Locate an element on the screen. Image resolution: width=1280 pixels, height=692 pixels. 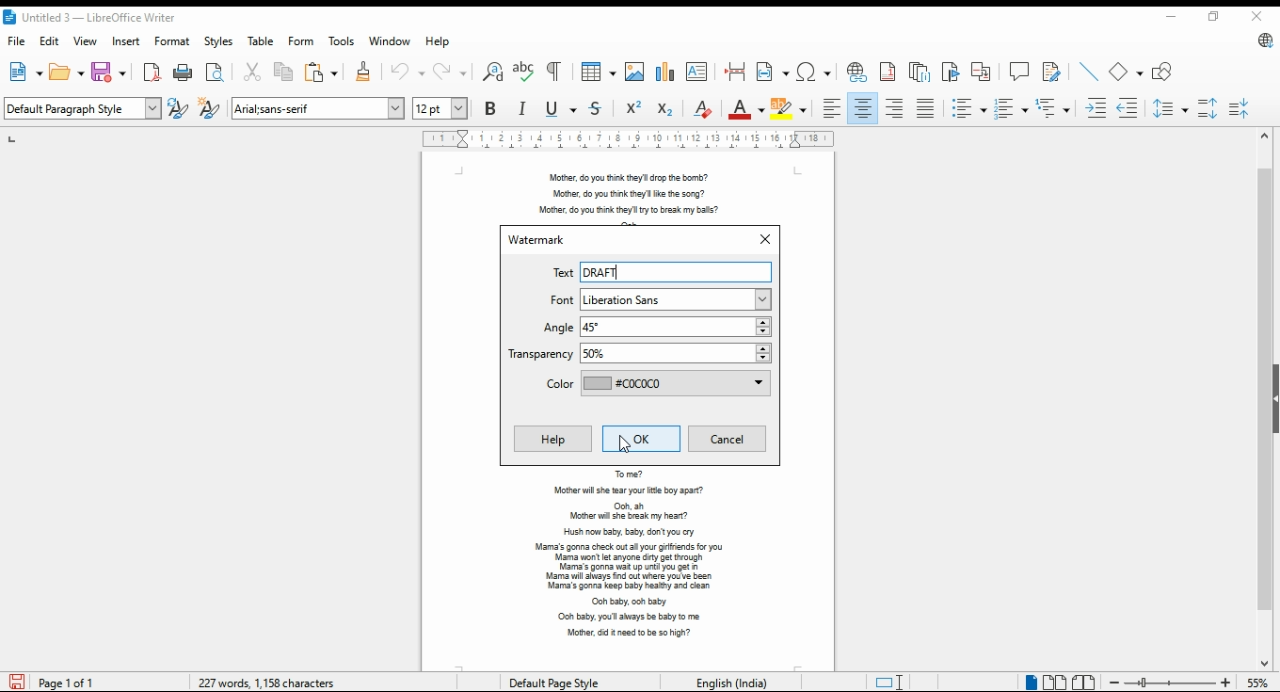
toggle print preview is located at coordinates (217, 72).